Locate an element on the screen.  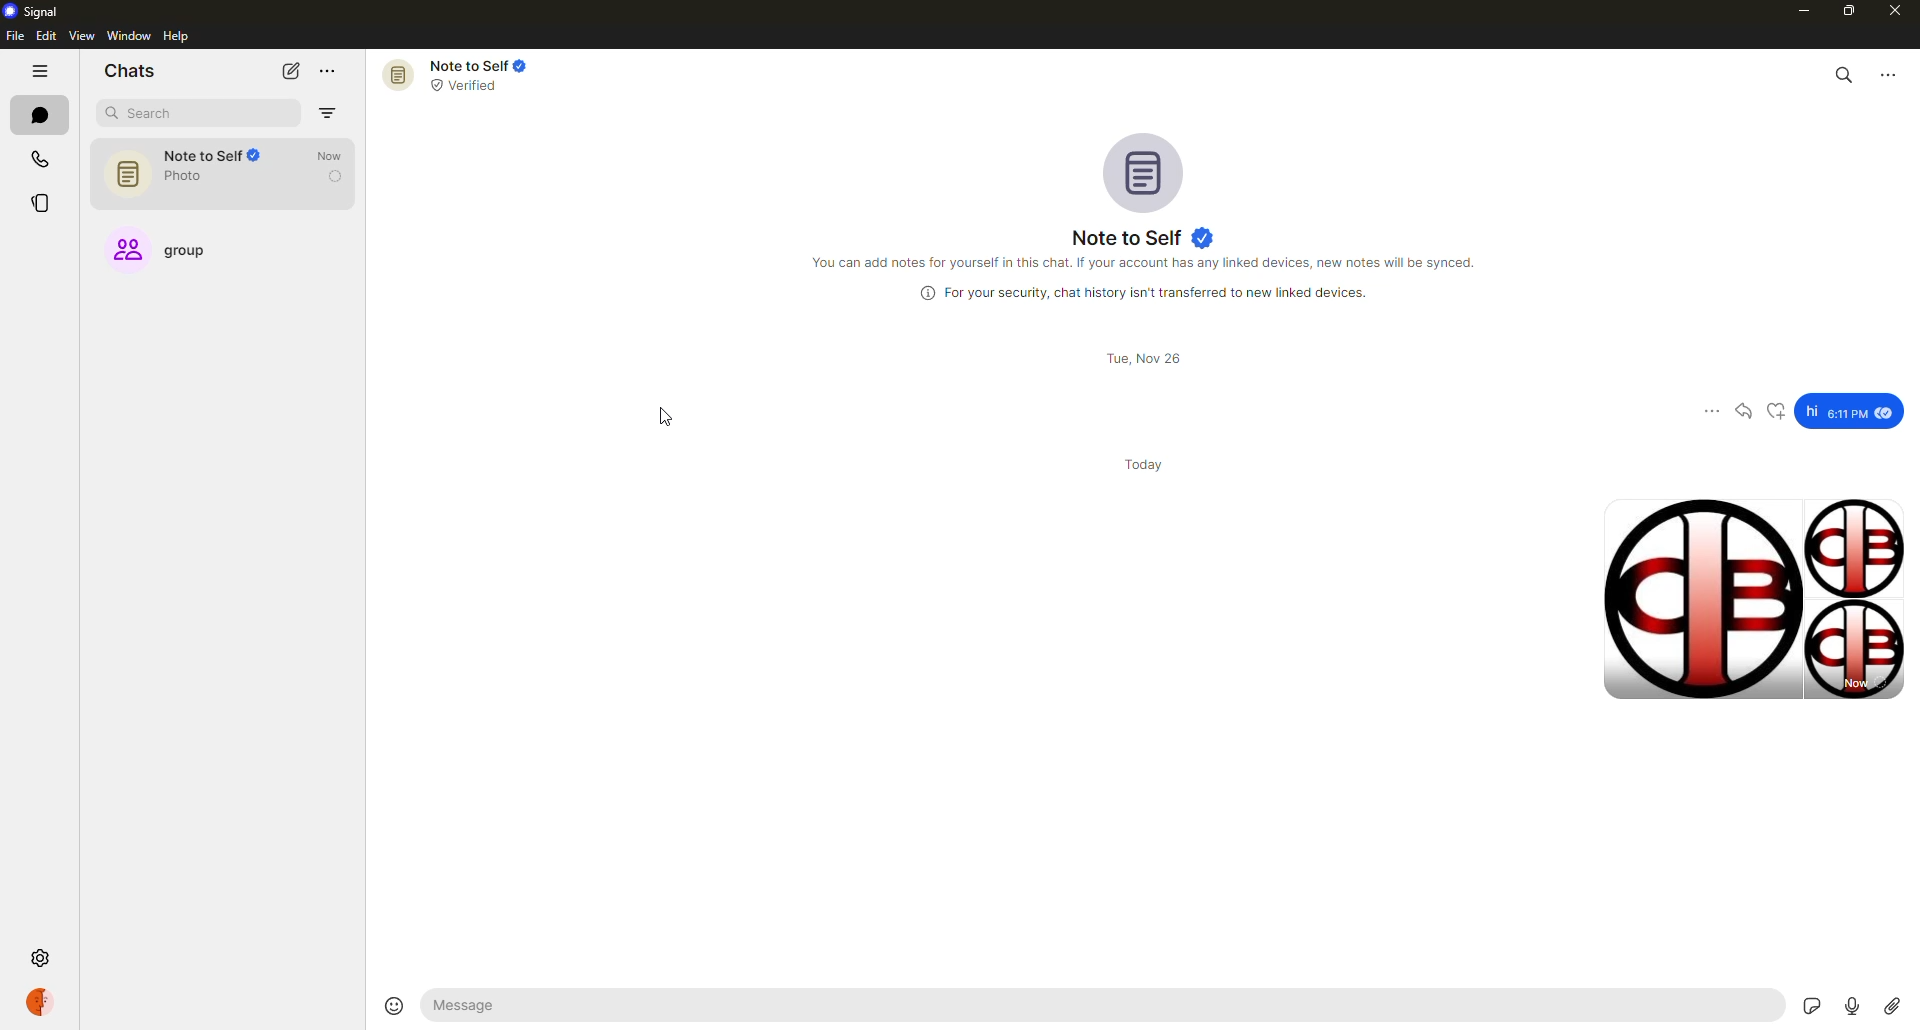
stories is located at coordinates (38, 202).